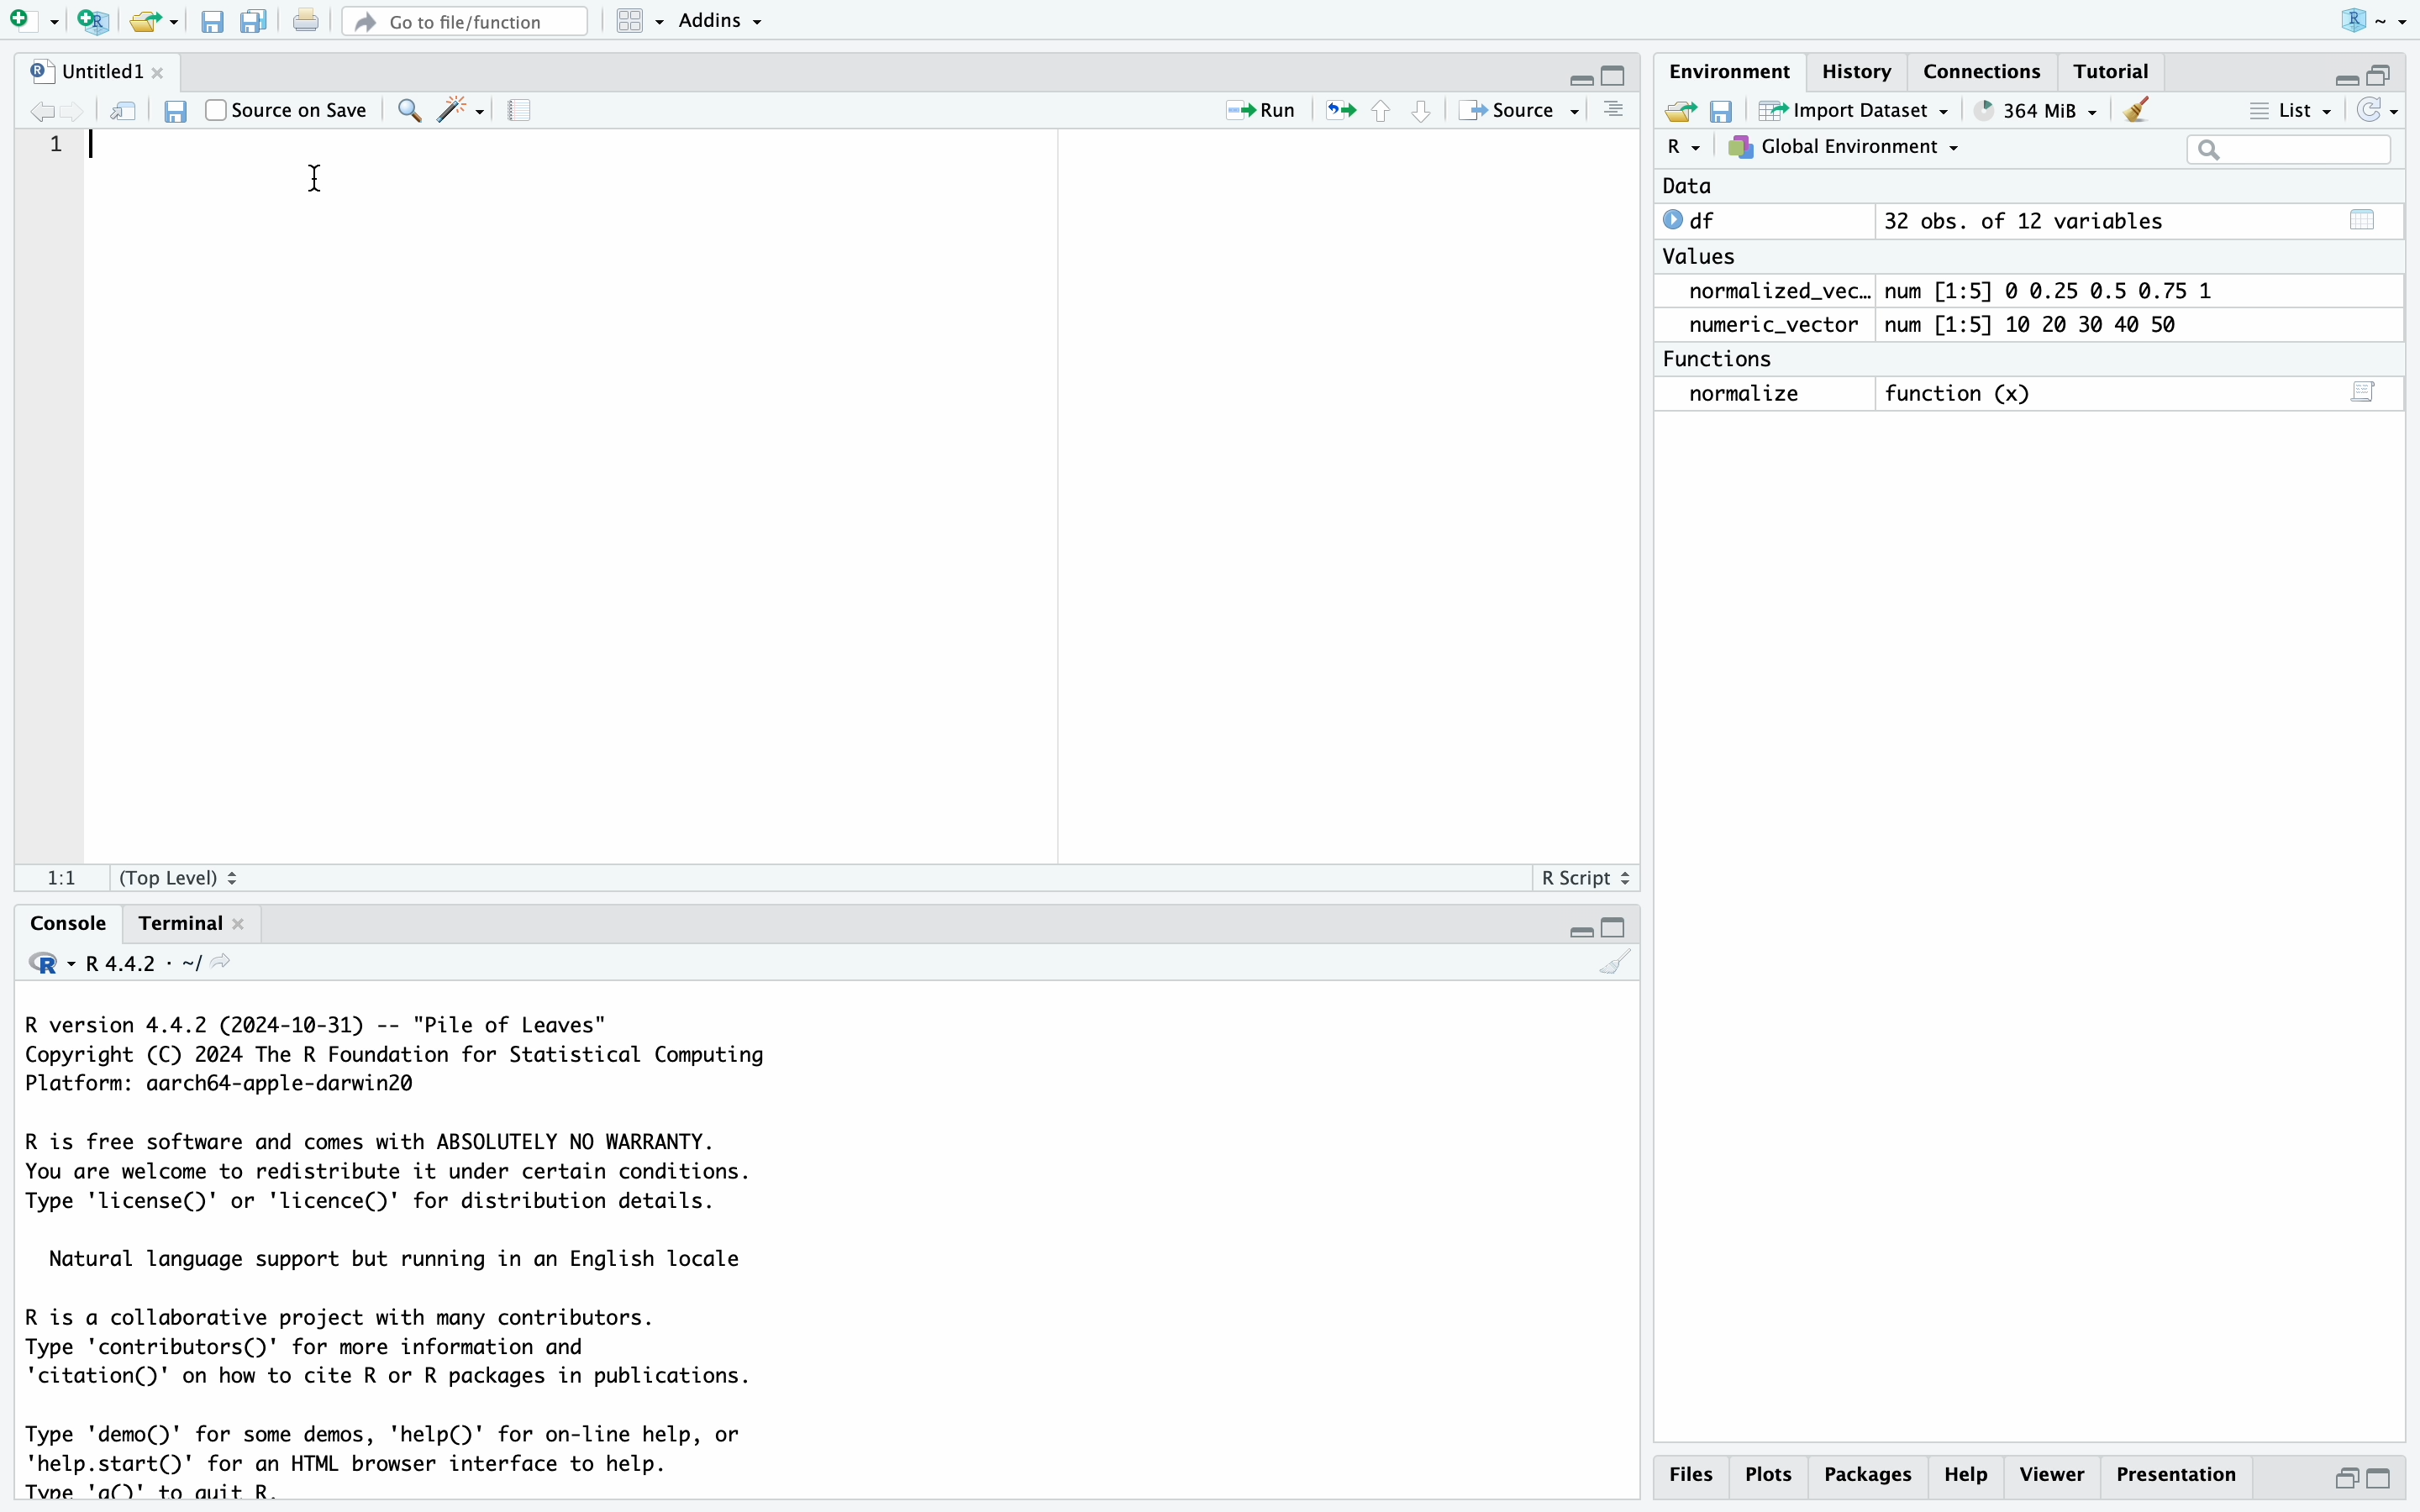 The width and height of the screenshot is (2420, 1512). Describe the element at coordinates (1859, 109) in the screenshot. I see `Import Dataset` at that location.